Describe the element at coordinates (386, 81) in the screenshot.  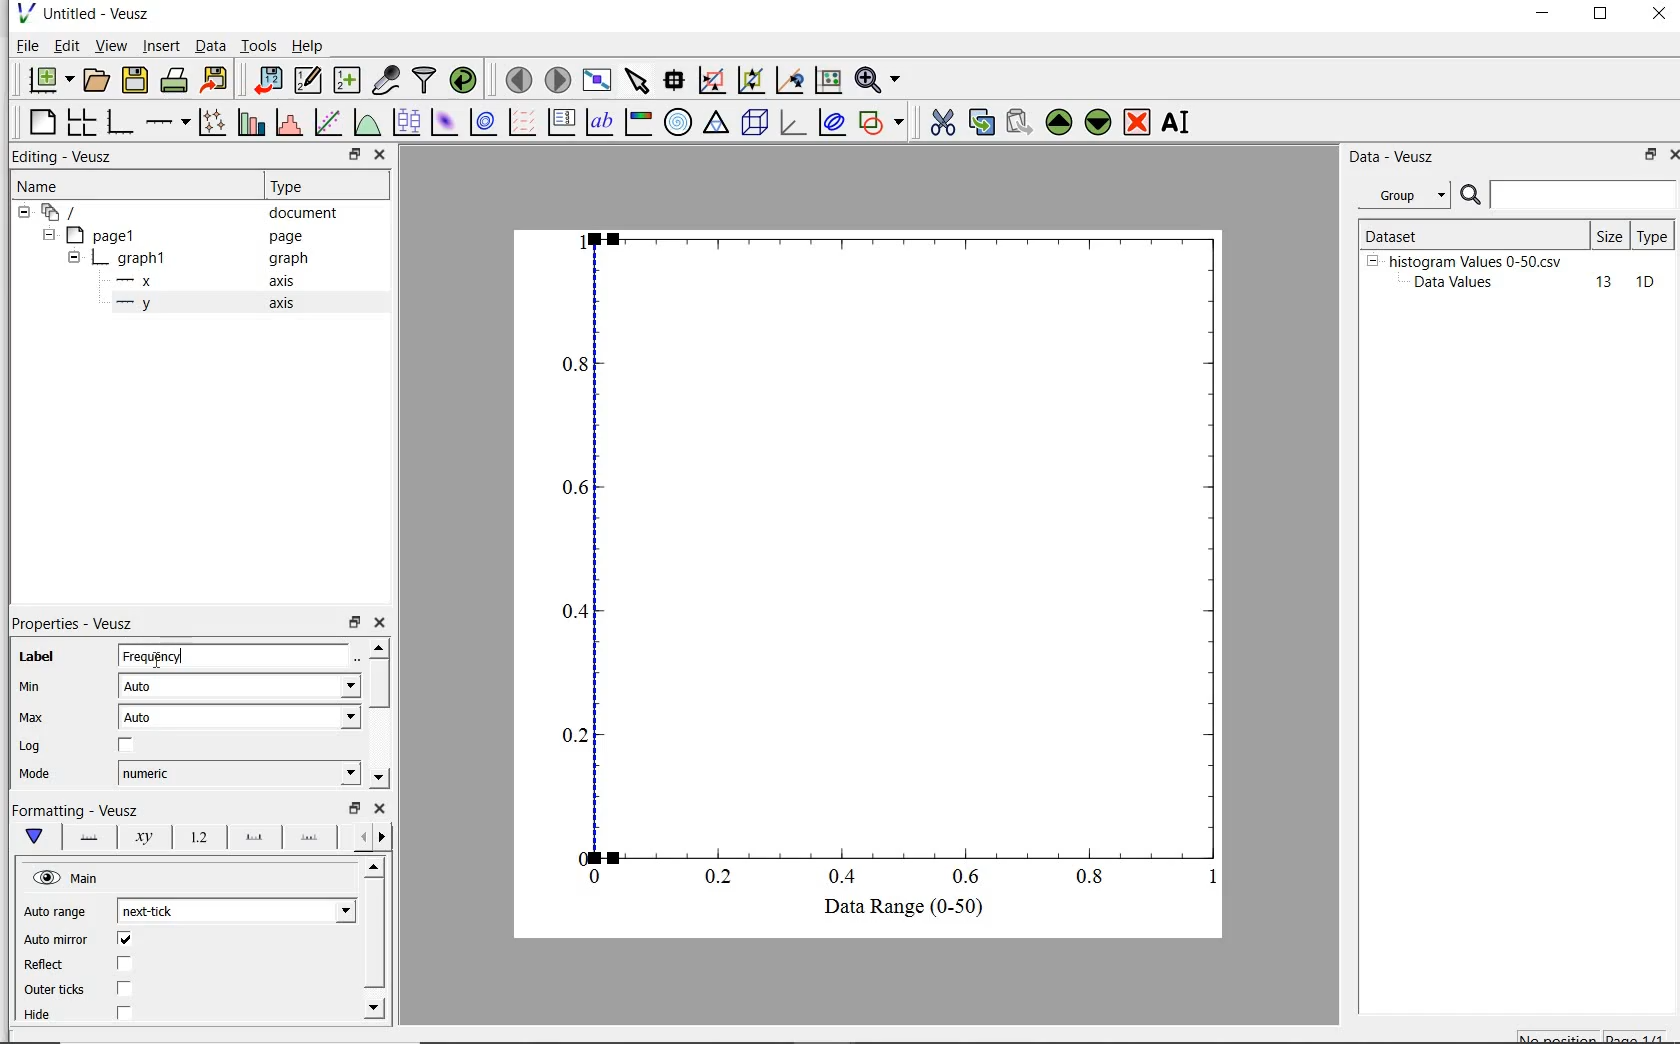
I see `capture remote data` at that location.